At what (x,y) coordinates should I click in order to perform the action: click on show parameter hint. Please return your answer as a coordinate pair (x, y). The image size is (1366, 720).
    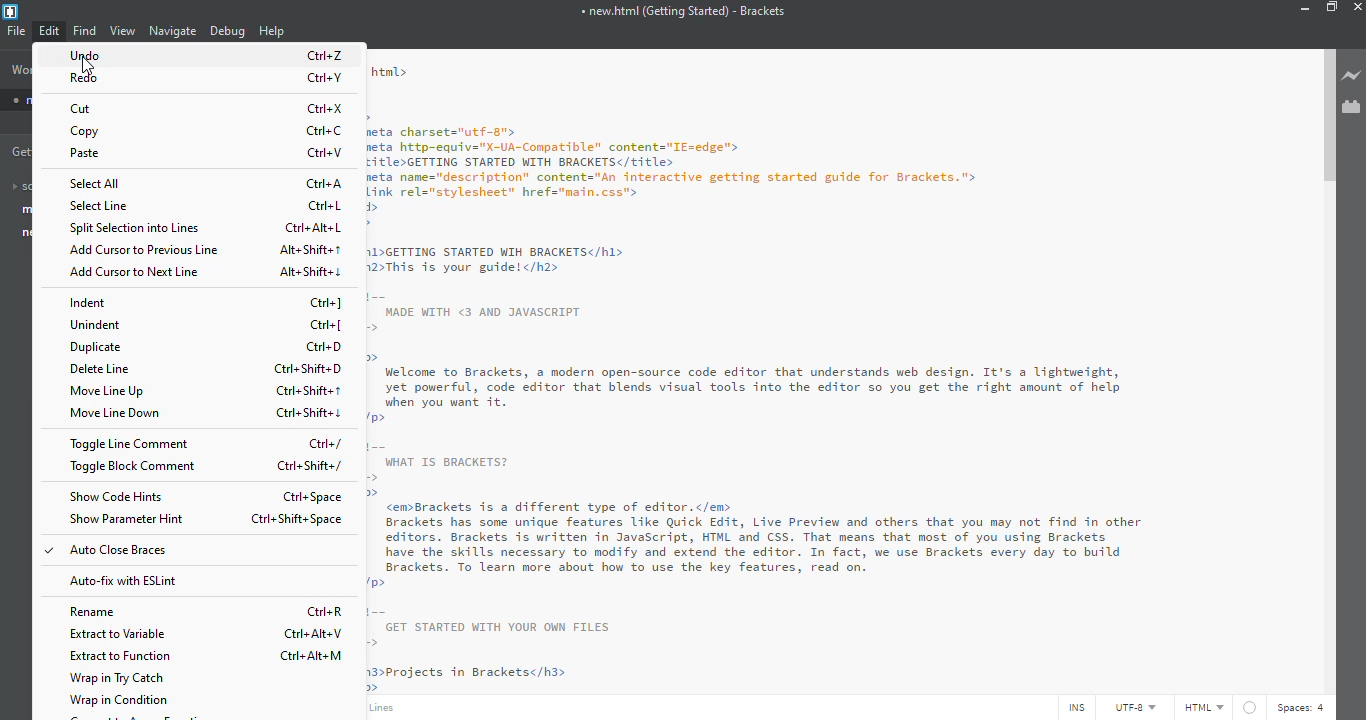
    Looking at the image, I should click on (129, 519).